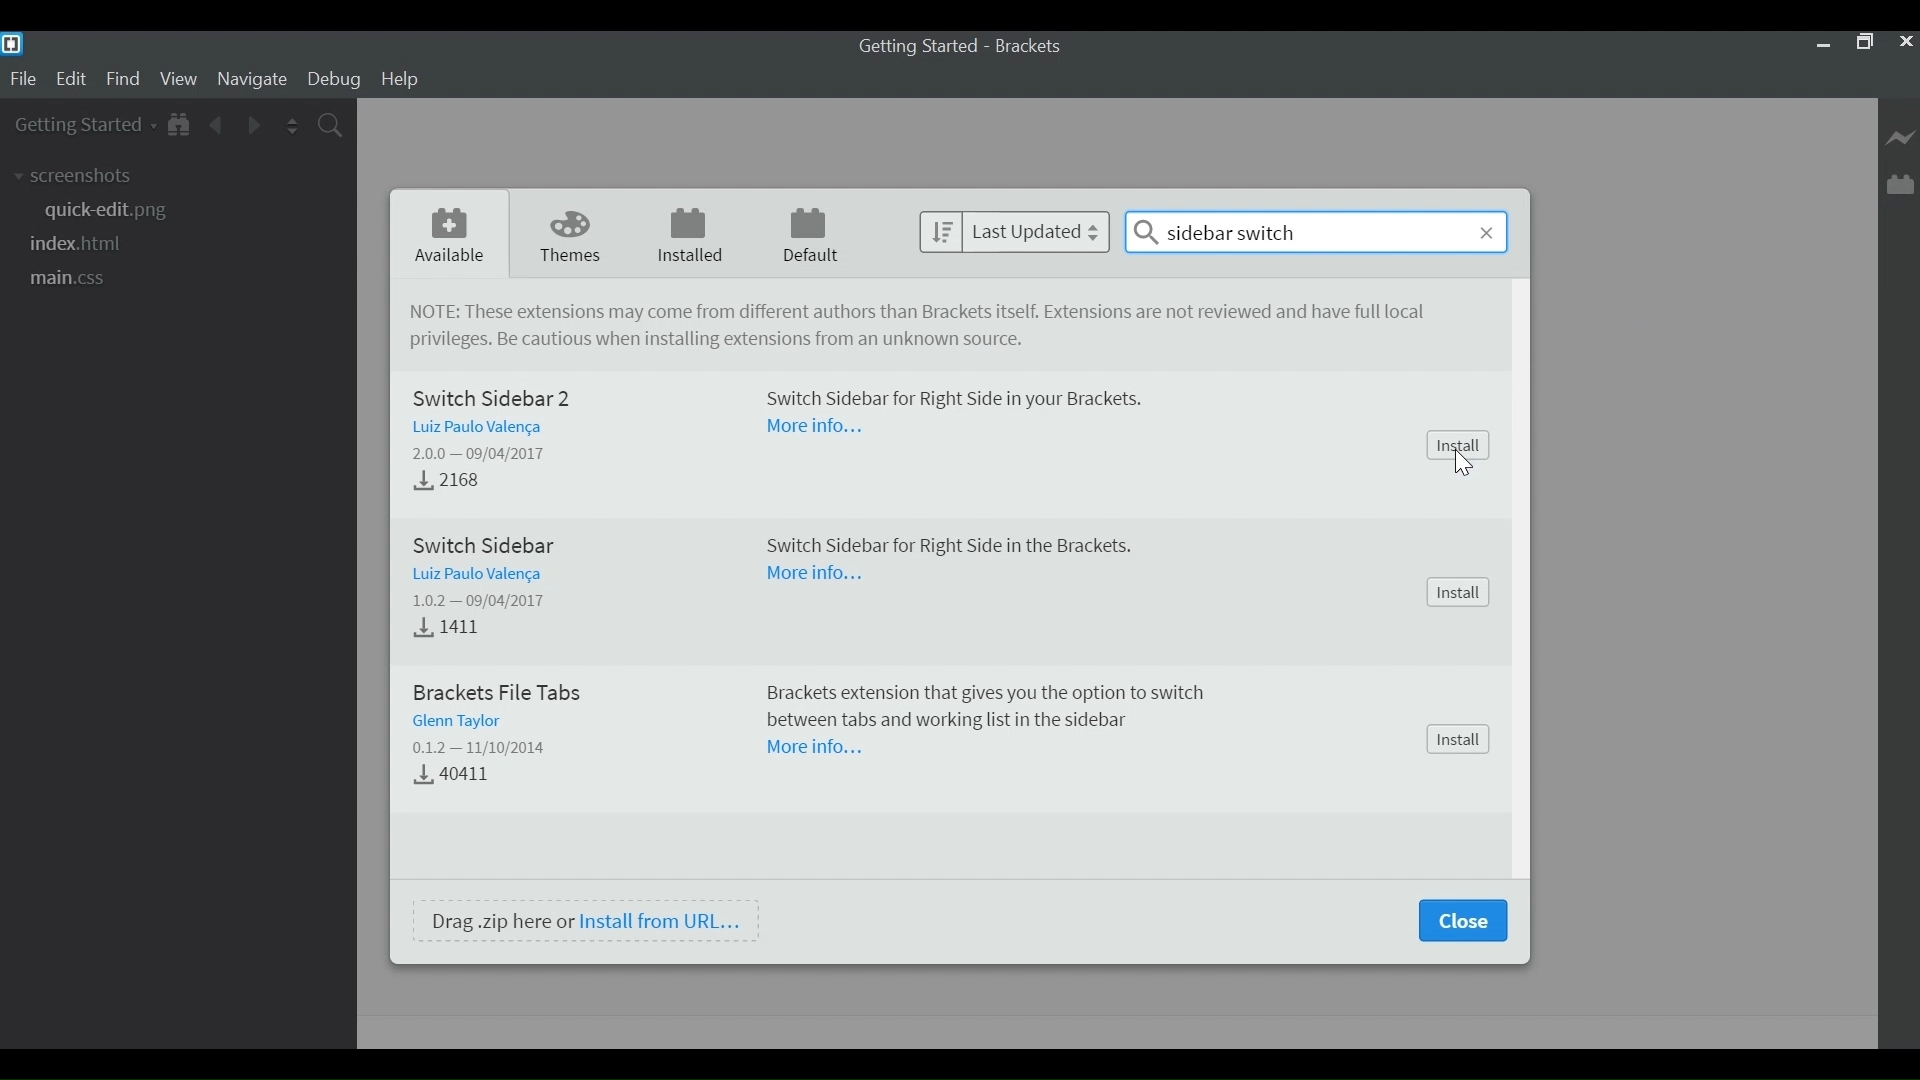 The image size is (1920, 1080). Describe the element at coordinates (254, 126) in the screenshot. I see `Navigate Forward` at that location.